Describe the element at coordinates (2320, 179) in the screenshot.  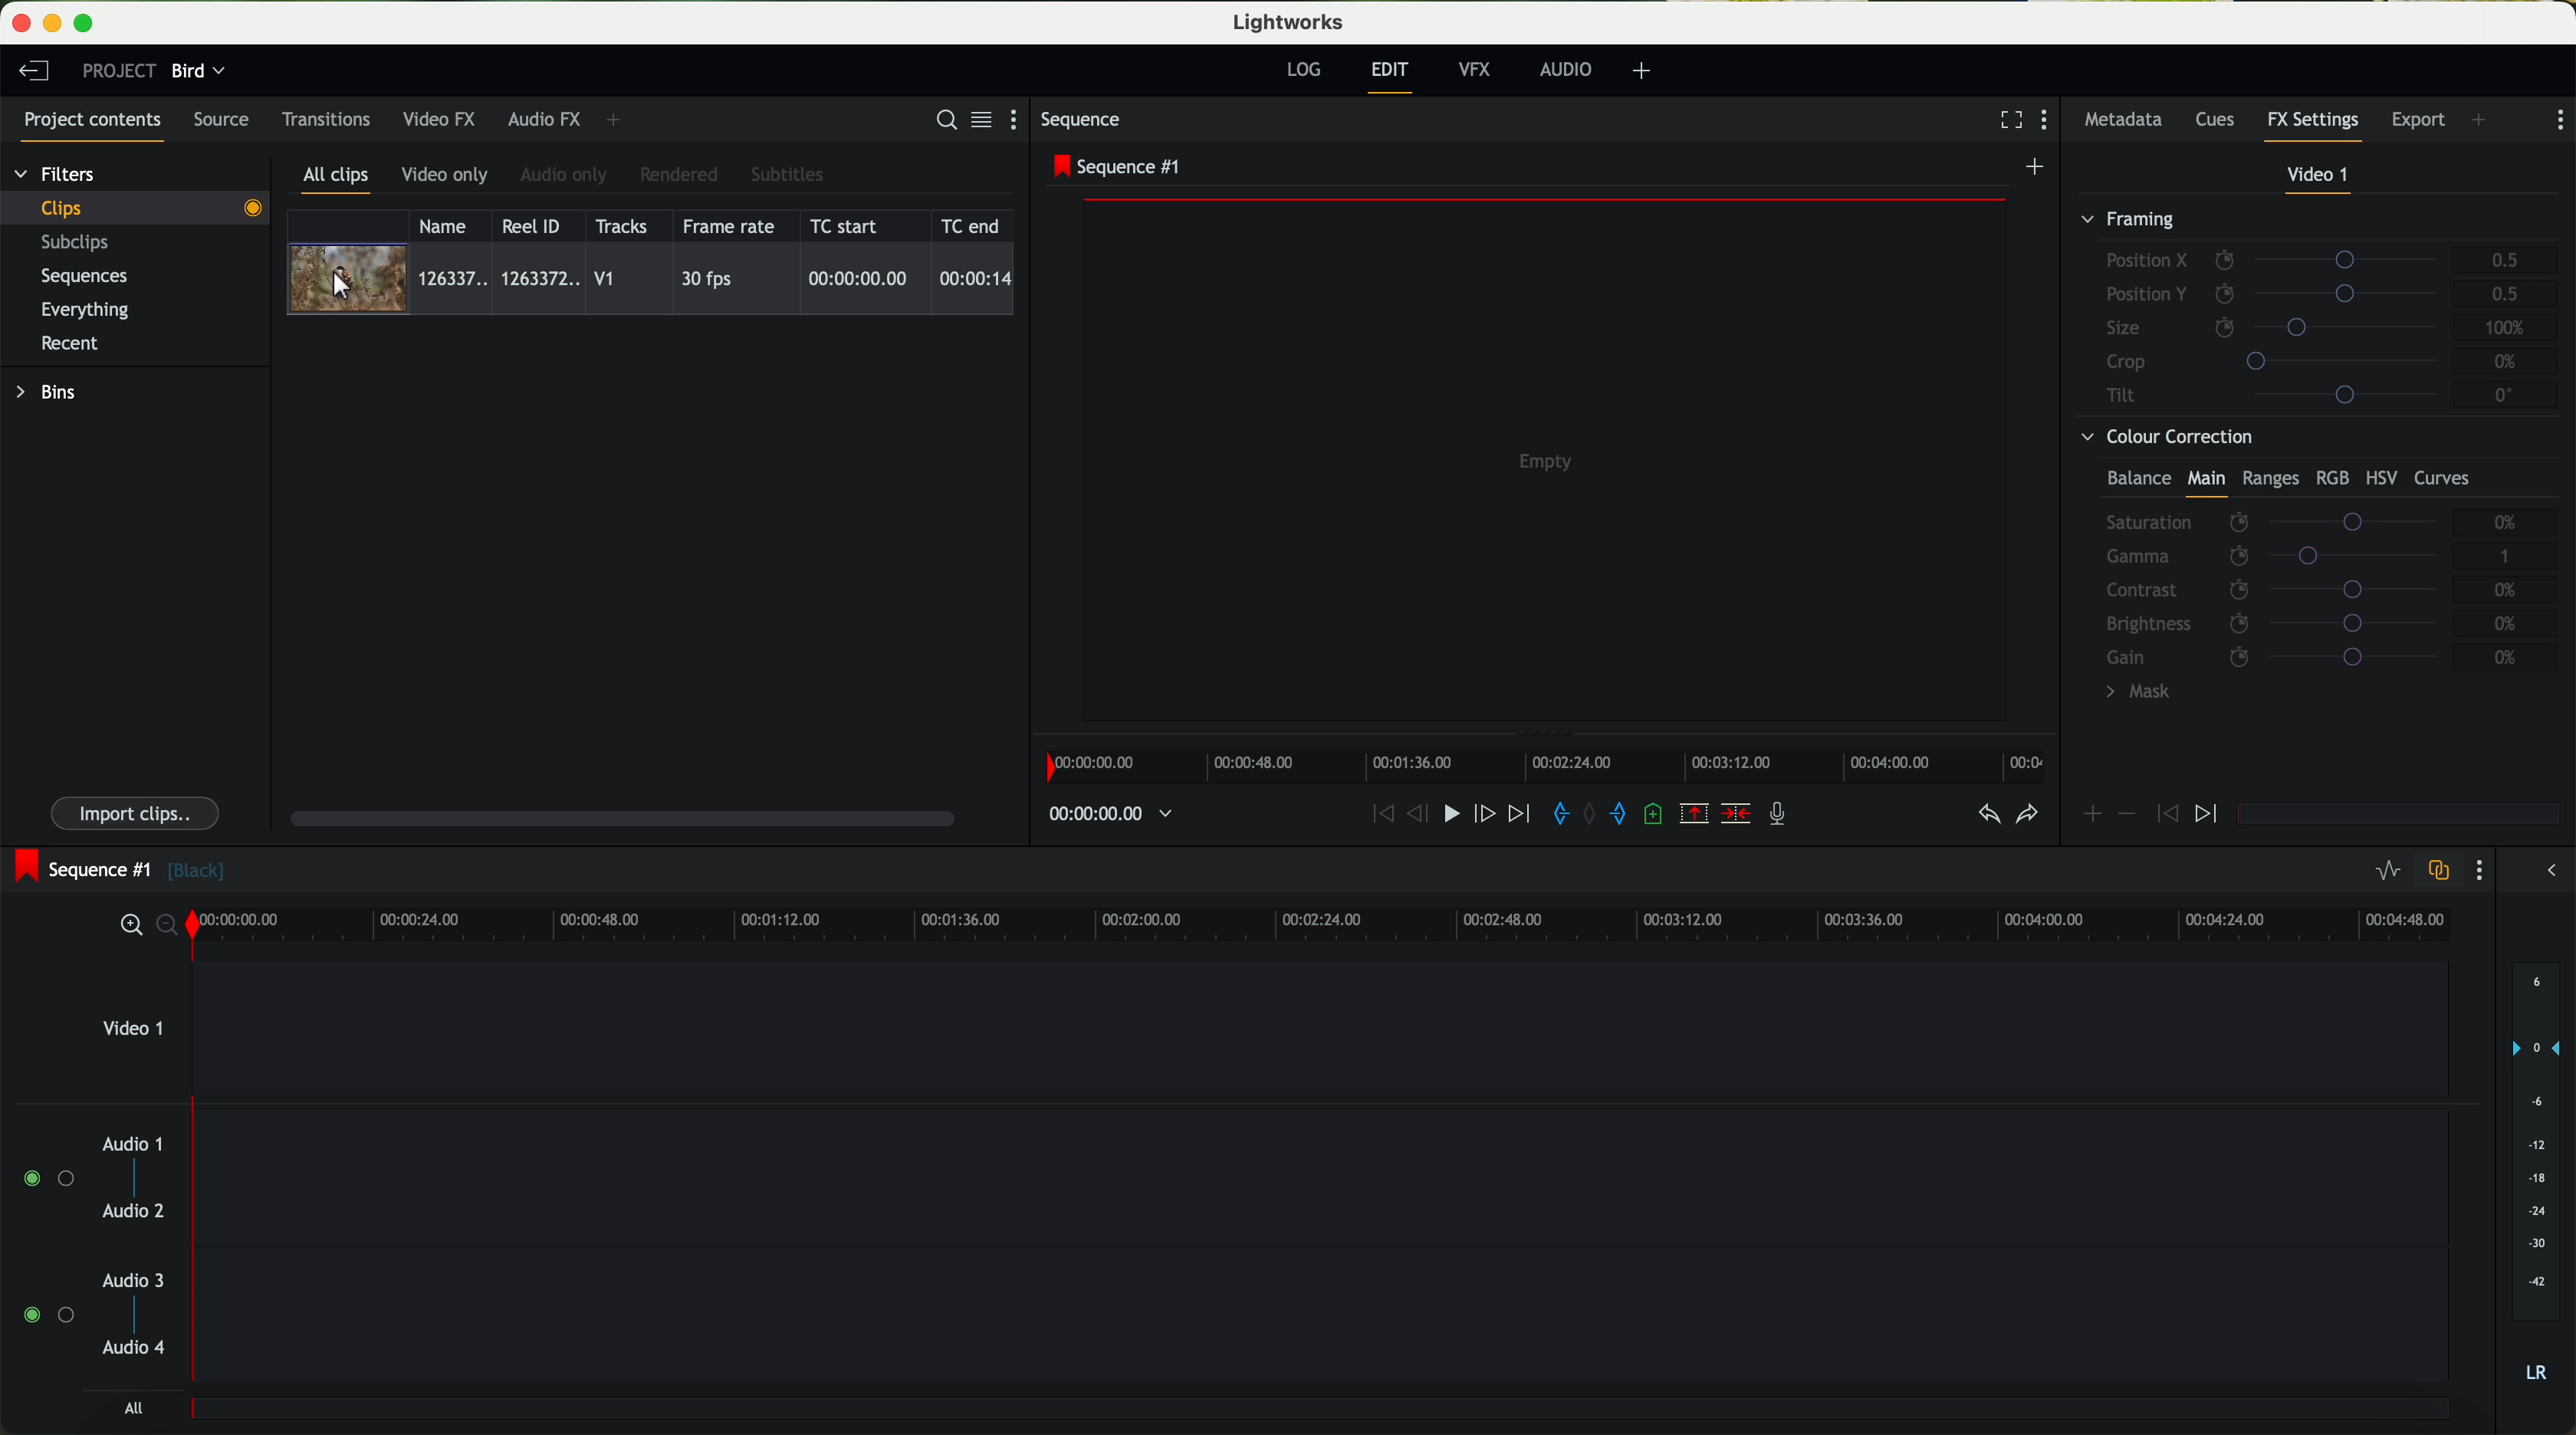
I see `video 1` at that location.